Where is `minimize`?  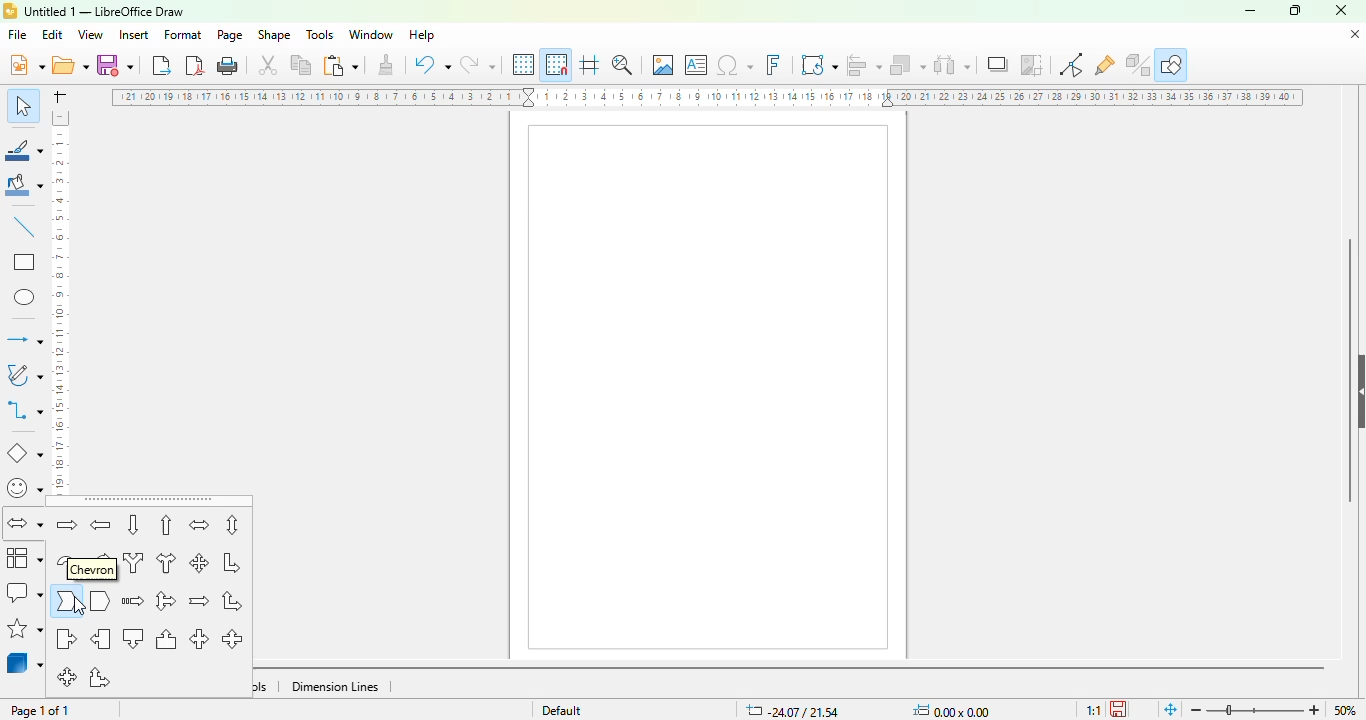
minimize is located at coordinates (1250, 12).